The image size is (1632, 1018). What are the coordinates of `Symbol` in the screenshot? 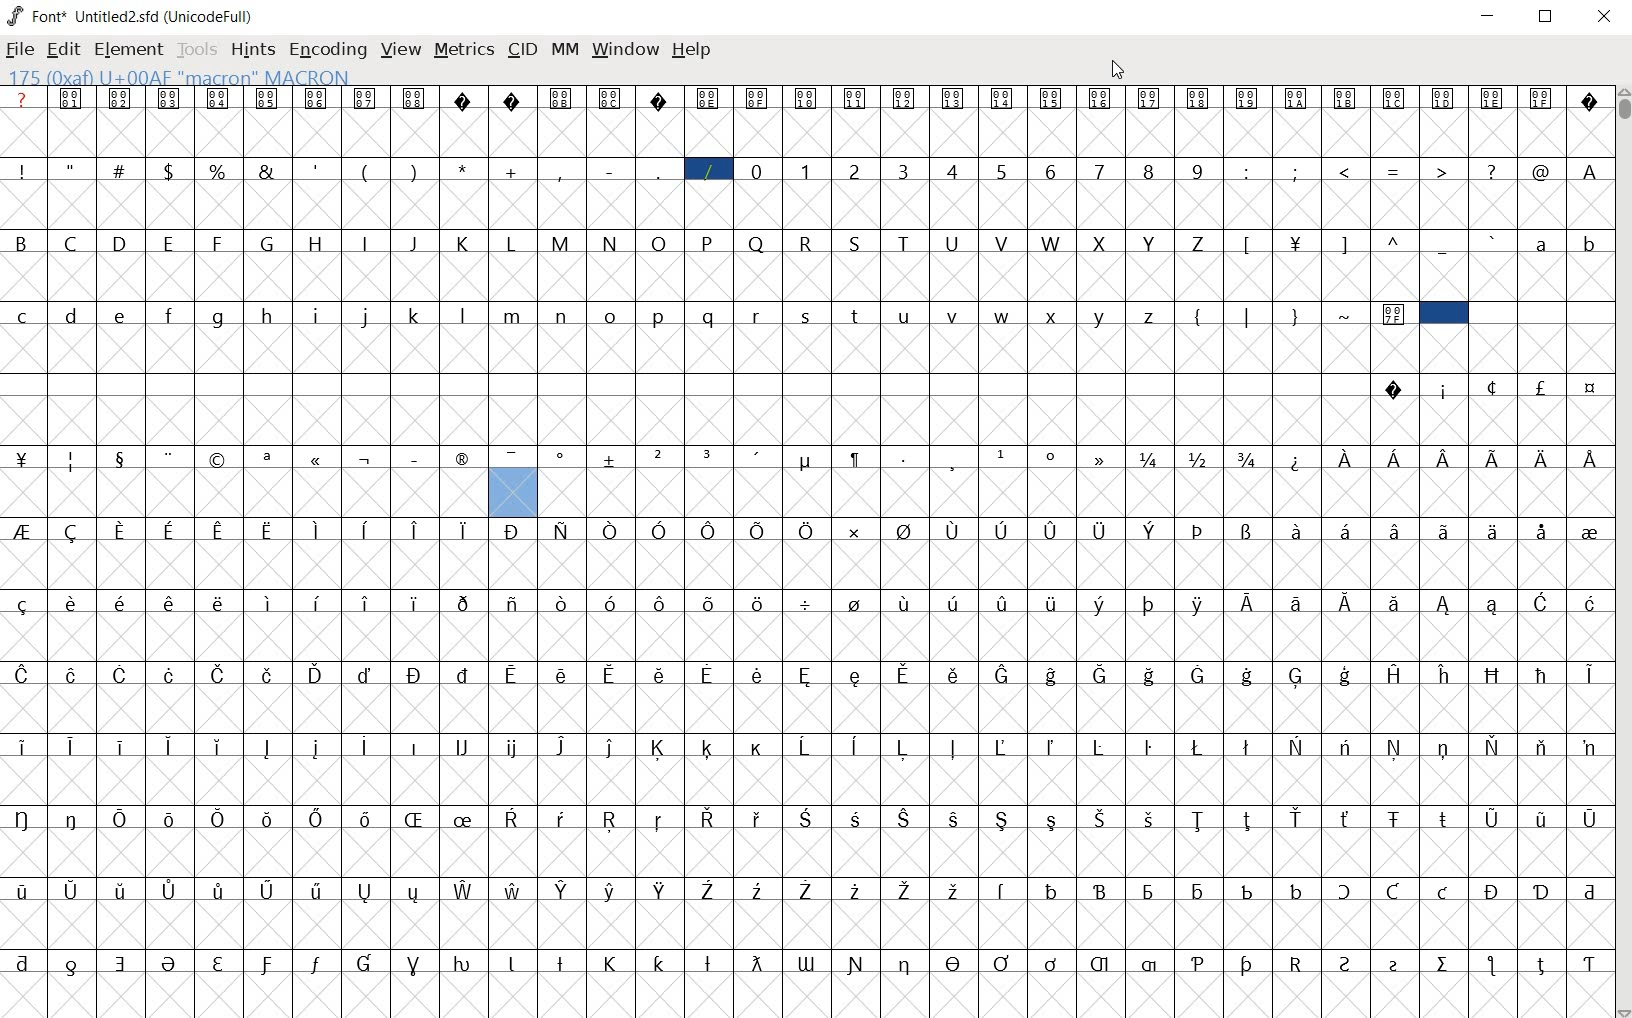 It's located at (123, 459).